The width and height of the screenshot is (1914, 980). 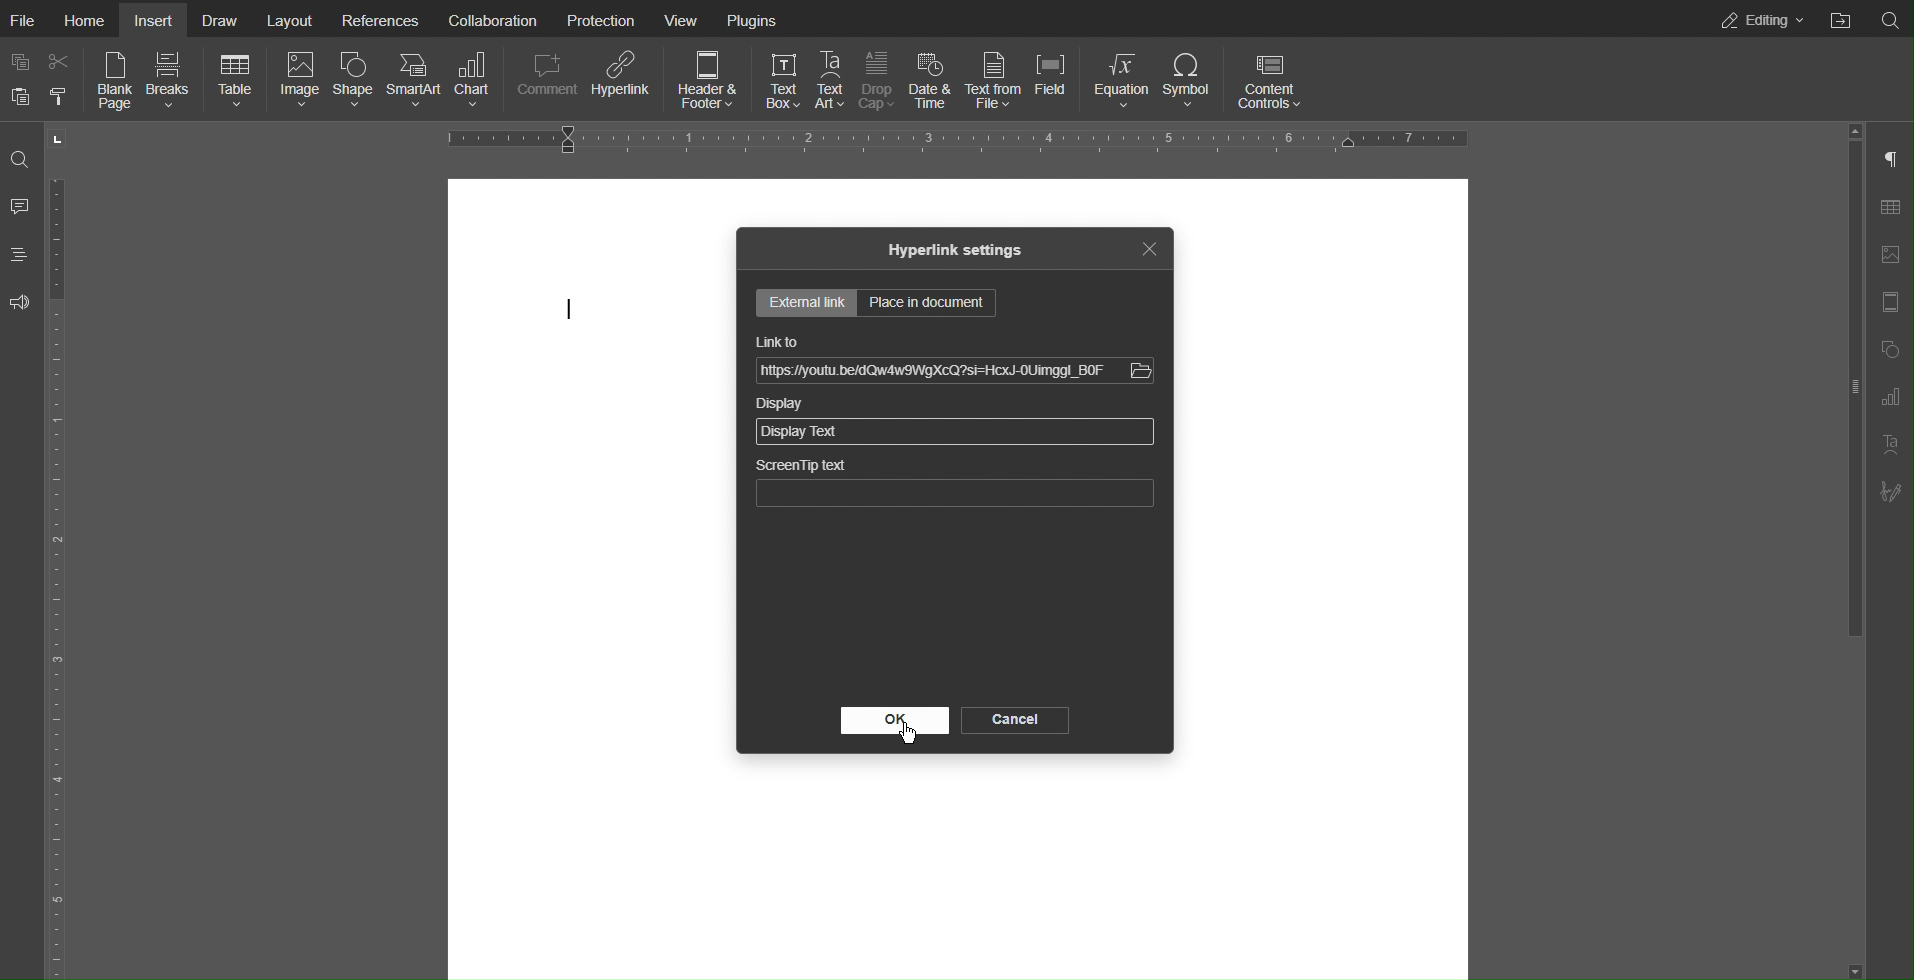 I want to click on Blank Page, so click(x=115, y=83).